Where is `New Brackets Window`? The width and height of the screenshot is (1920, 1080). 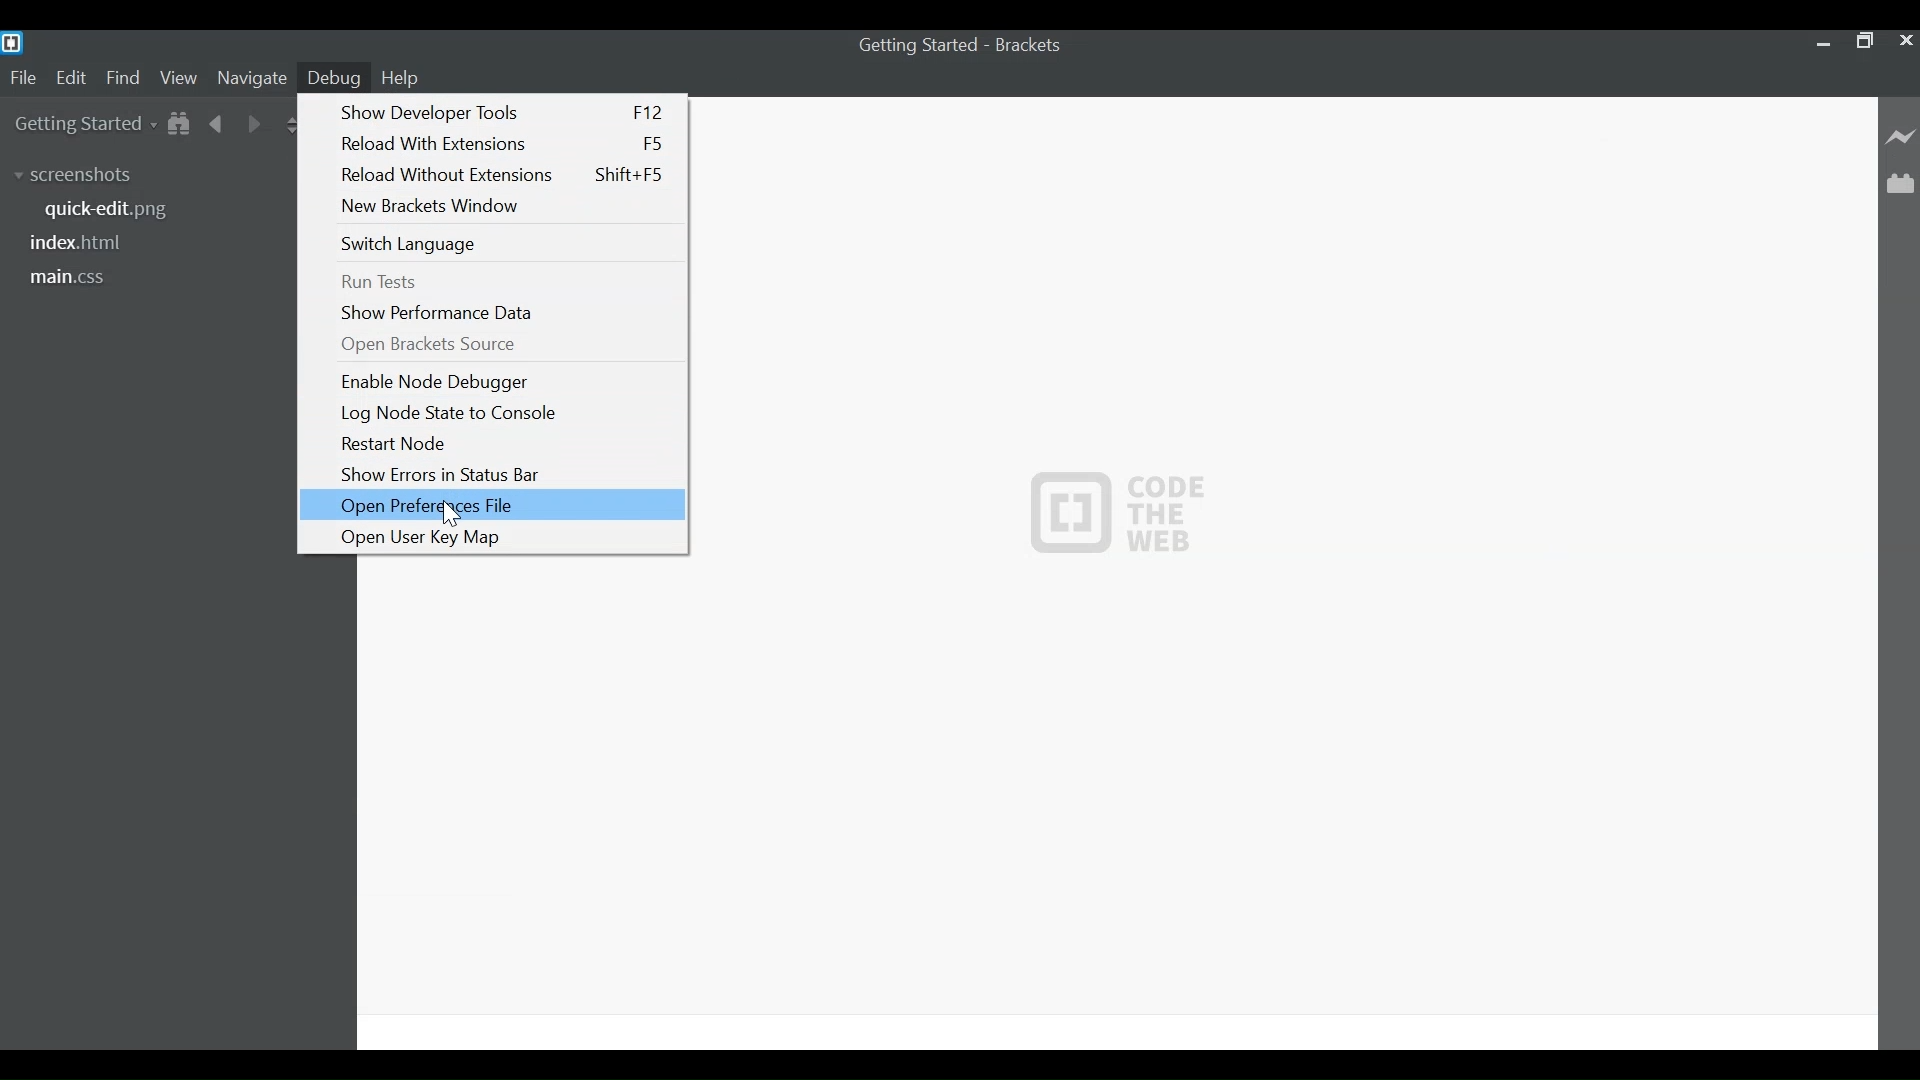 New Brackets Window is located at coordinates (501, 205).